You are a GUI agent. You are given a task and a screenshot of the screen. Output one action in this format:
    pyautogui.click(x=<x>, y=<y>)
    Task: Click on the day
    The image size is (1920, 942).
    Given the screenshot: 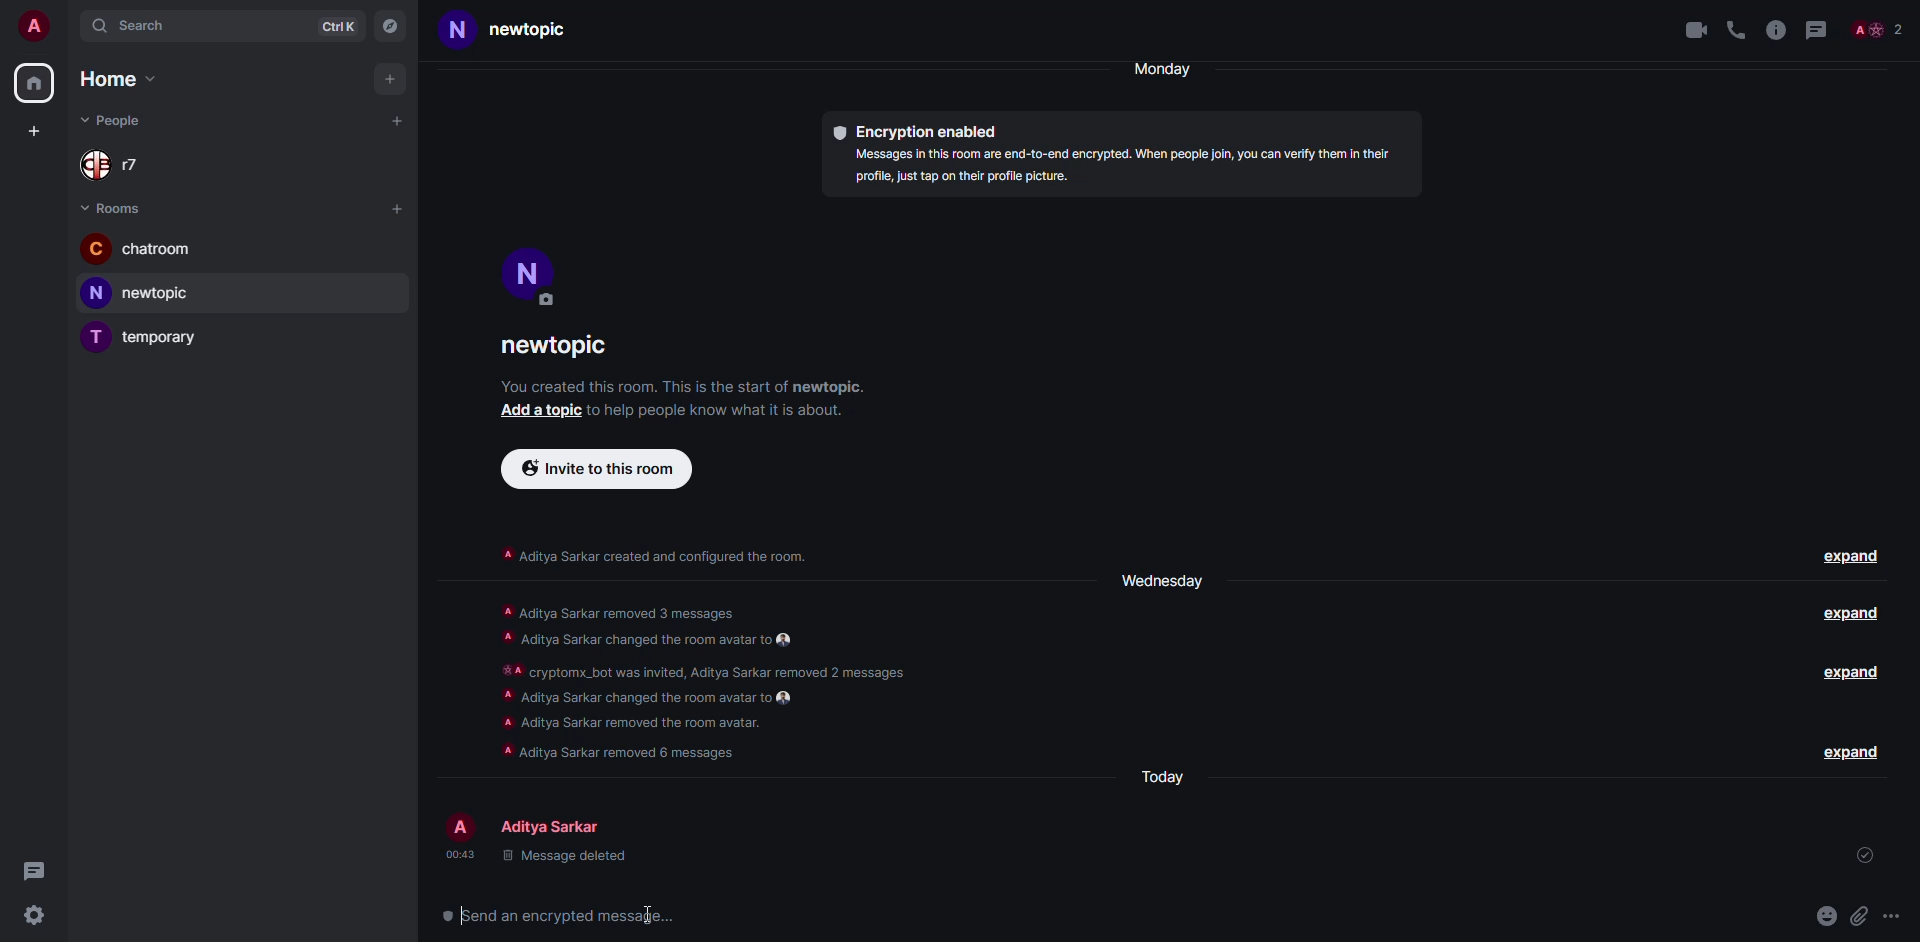 What is the action you would take?
    pyautogui.click(x=1158, y=579)
    